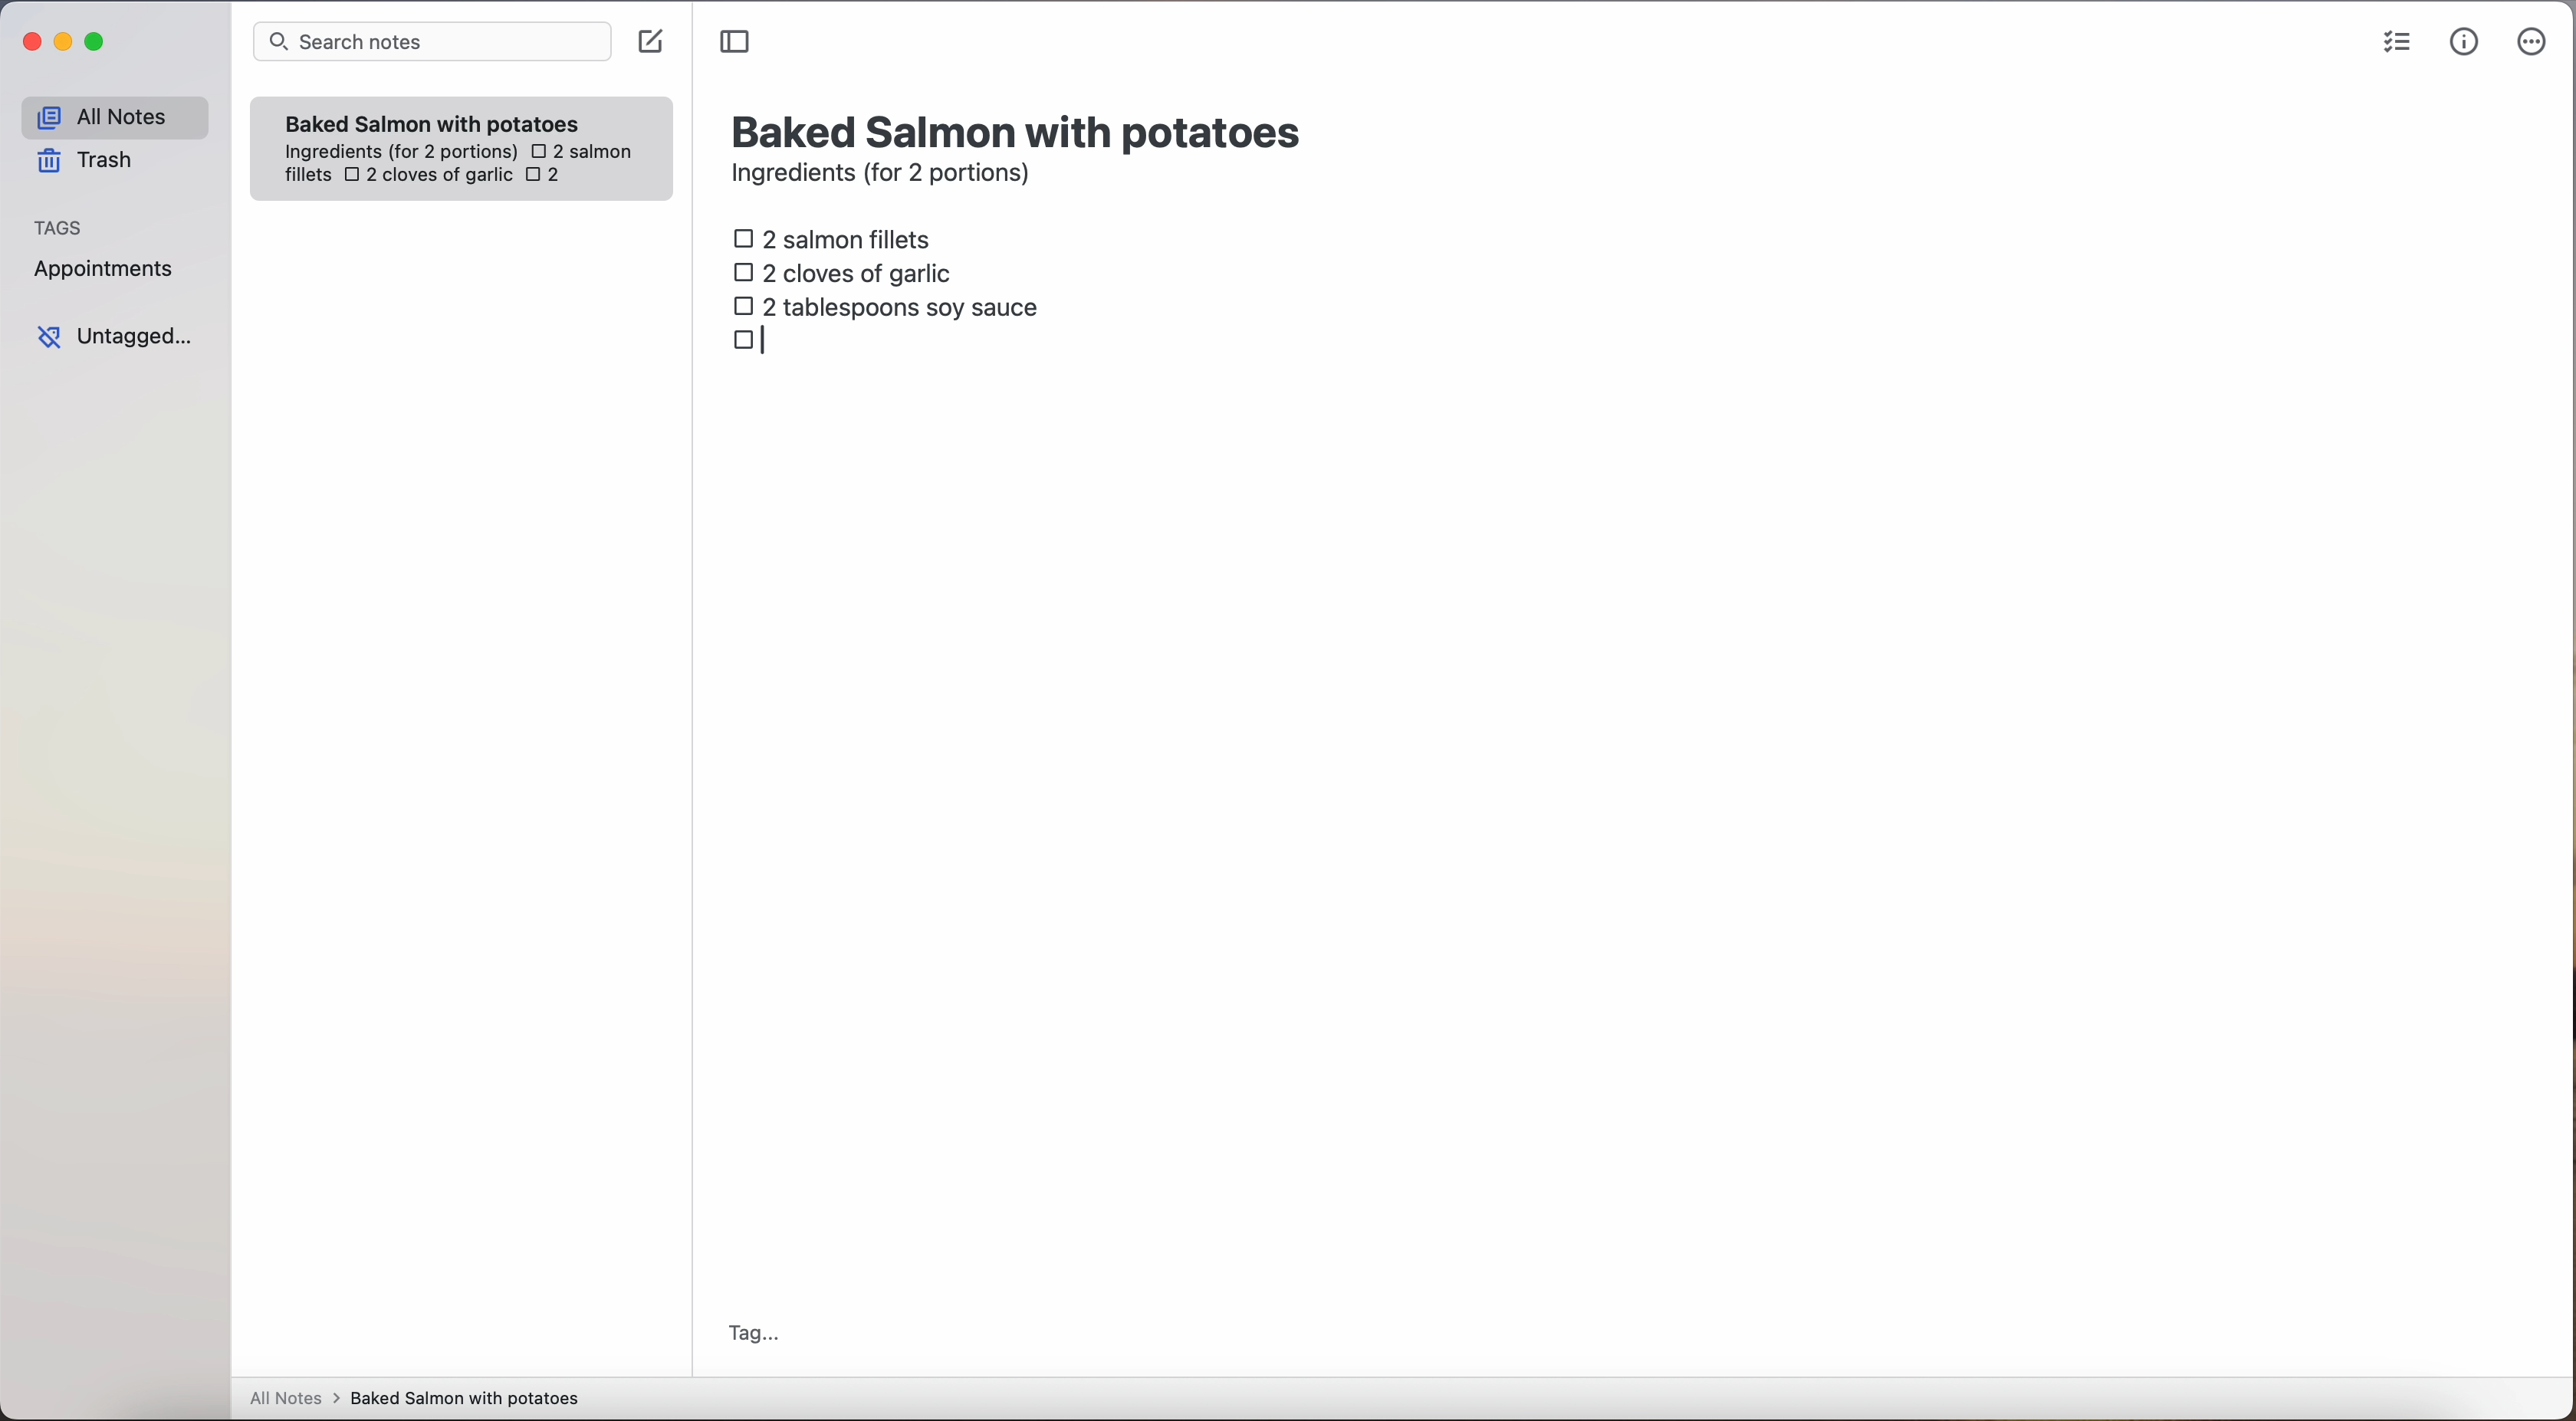 This screenshot has height=1421, width=2576. What do you see at coordinates (752, 1336) in the screenshot?
I see `tag` at bounding box center [752, 1336].